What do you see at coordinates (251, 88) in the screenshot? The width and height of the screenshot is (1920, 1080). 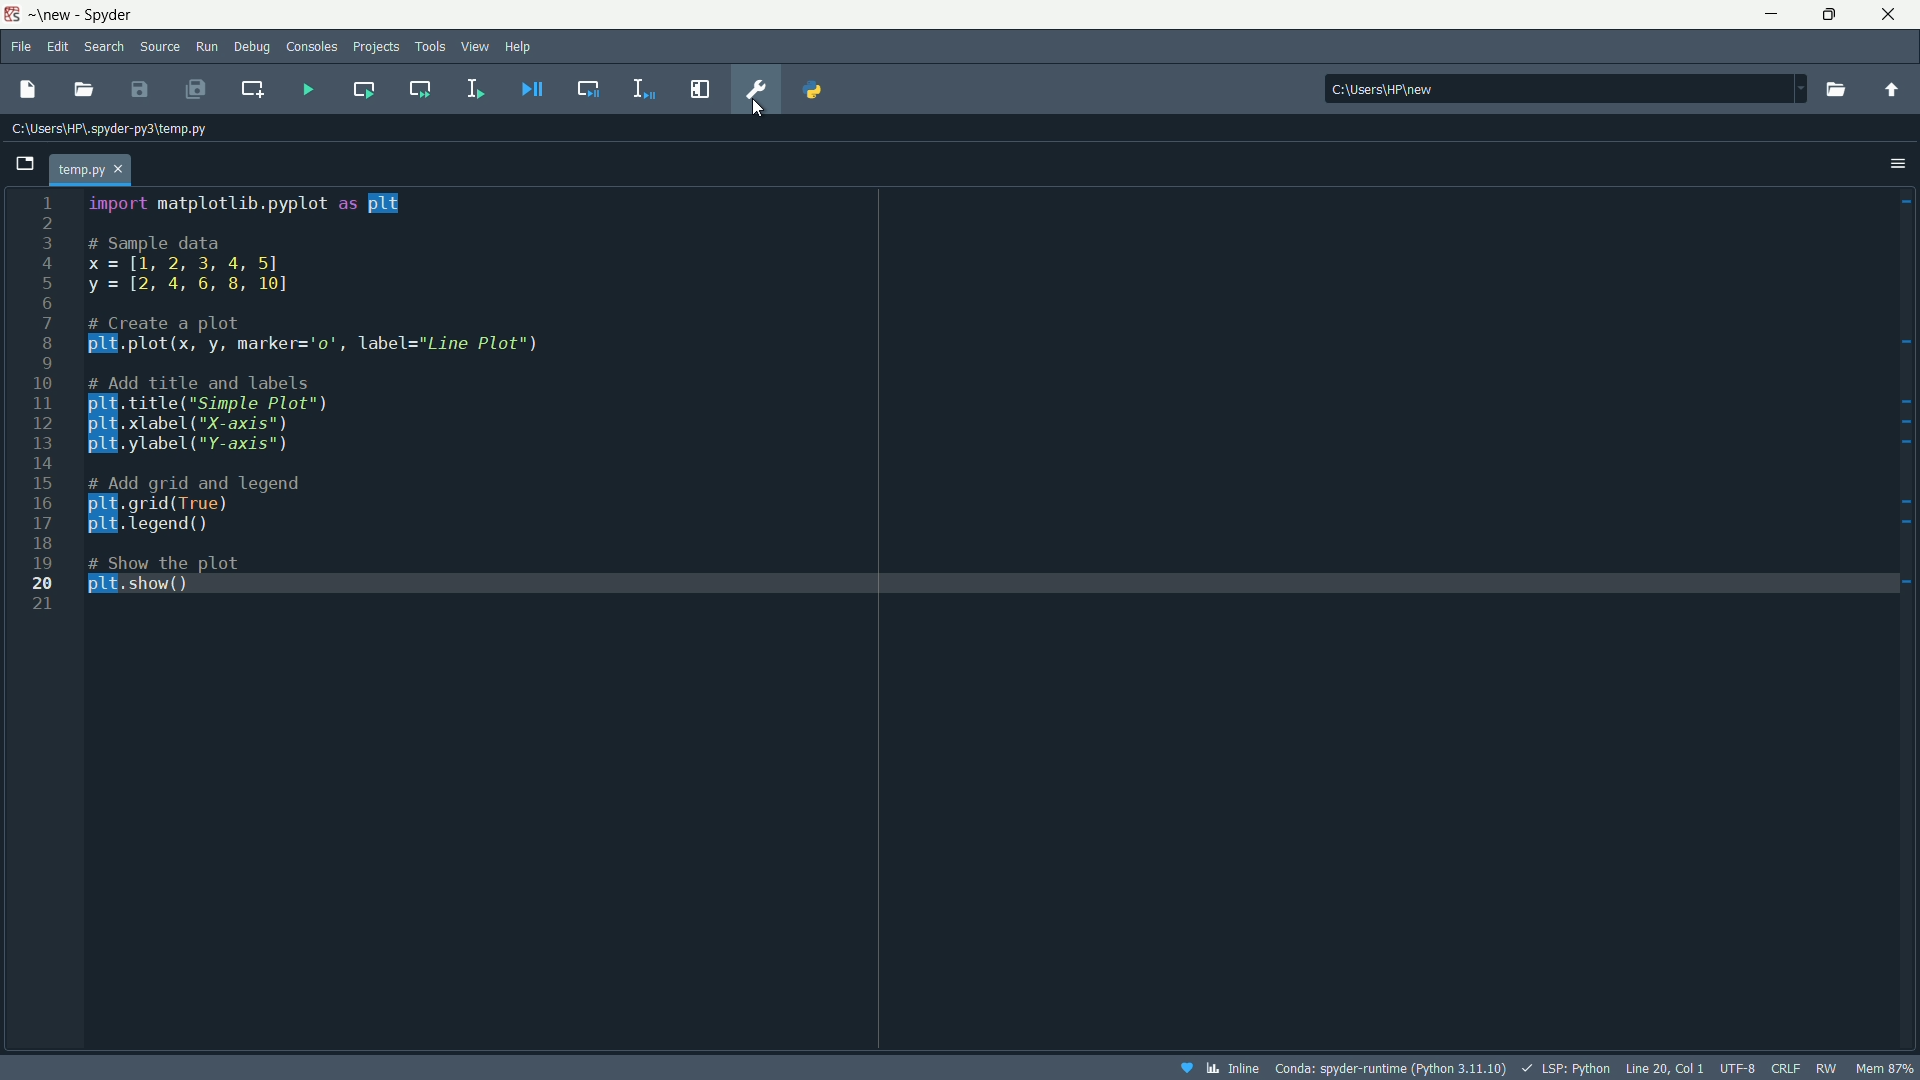 I see `add cell to current line` at bounding box center [251, 88].